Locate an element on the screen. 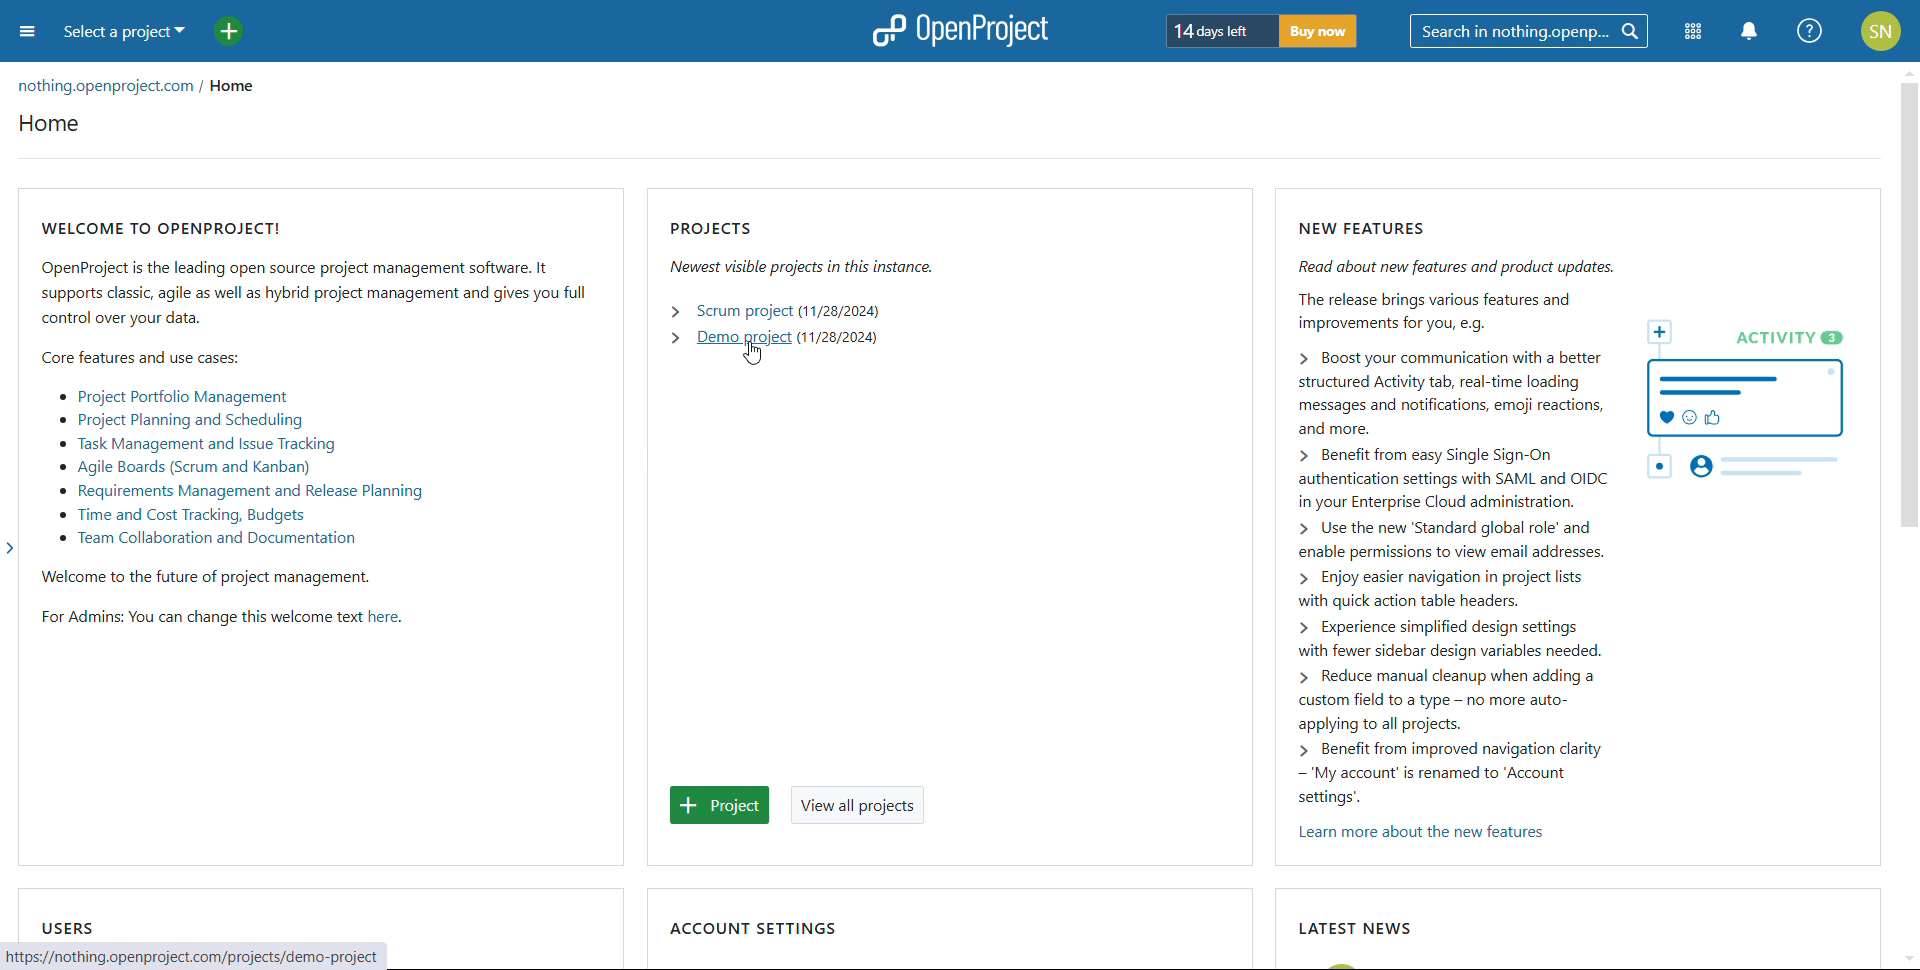 This screenshot has height=970, width=1920. For Admins: You can change this welcome text is located at coordinates (196, 620).